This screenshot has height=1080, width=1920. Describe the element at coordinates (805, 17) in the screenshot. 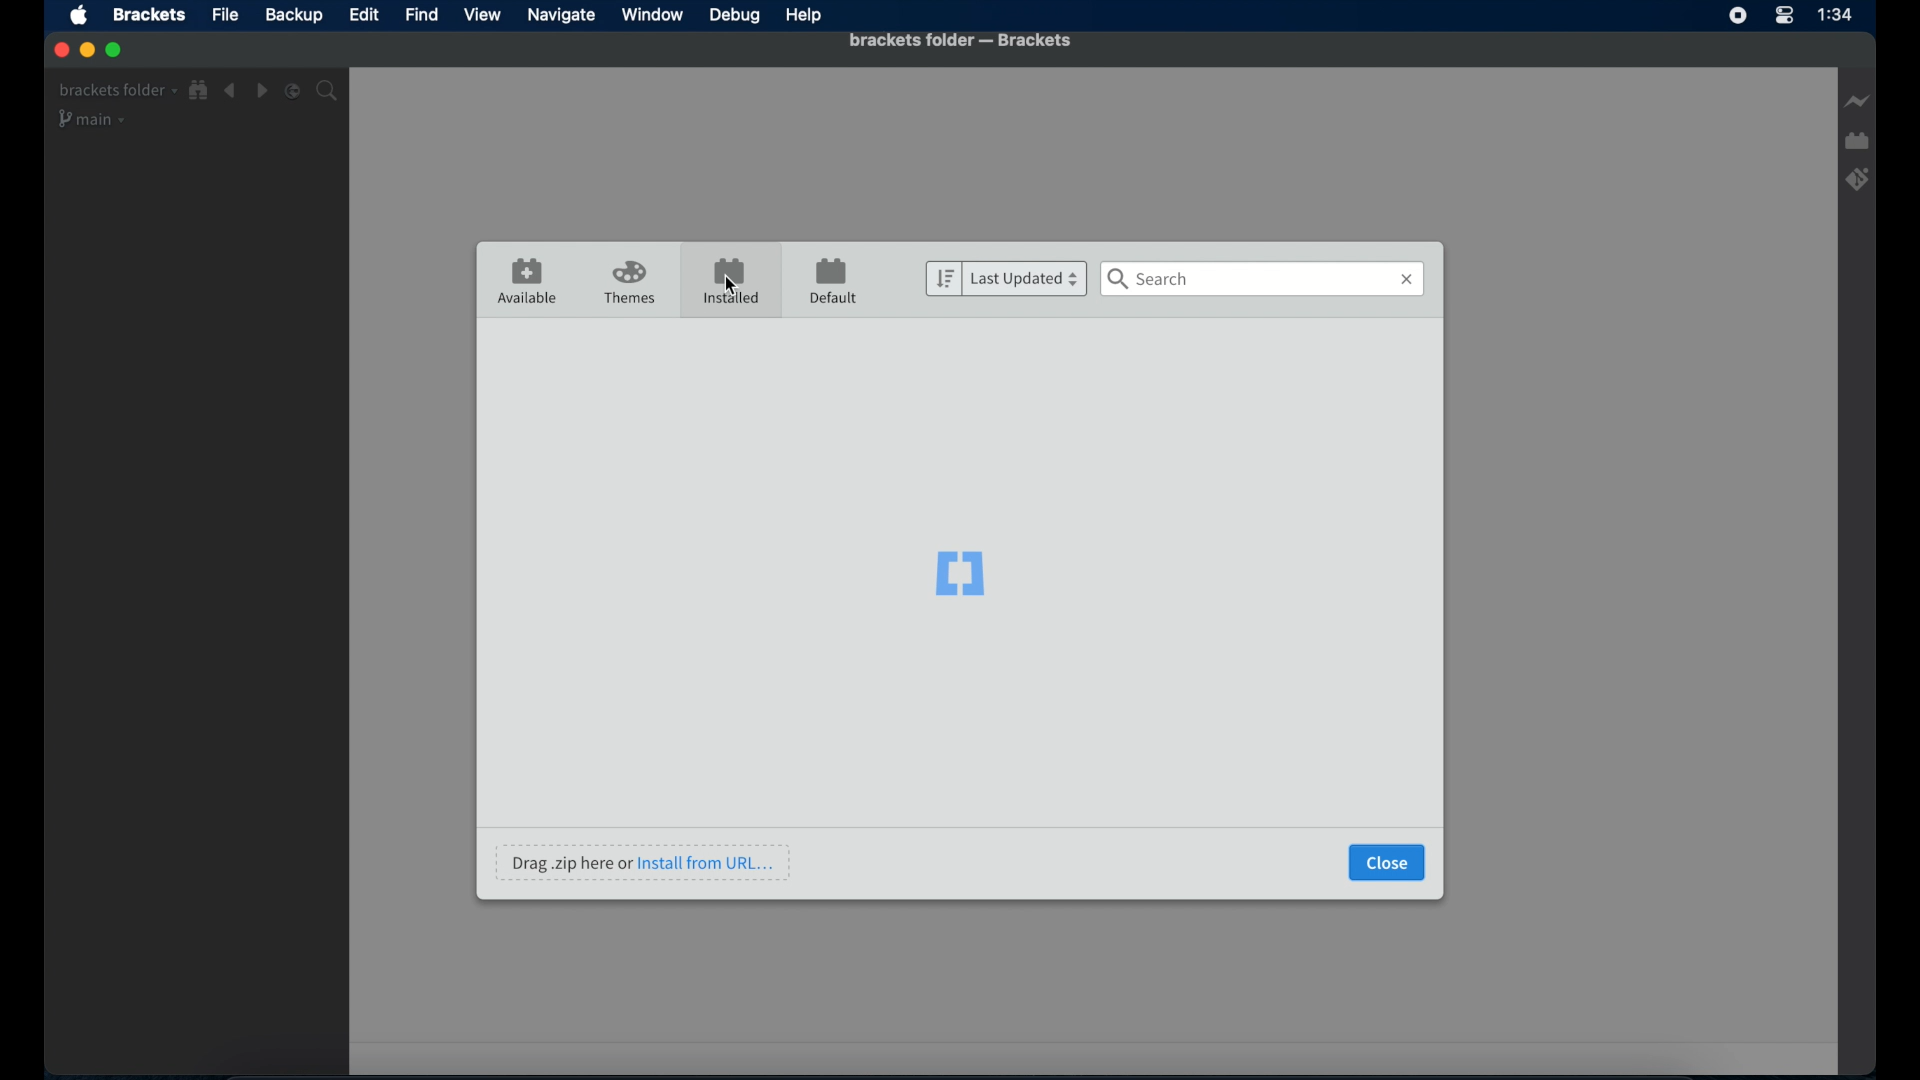

I see `Help` at that location.